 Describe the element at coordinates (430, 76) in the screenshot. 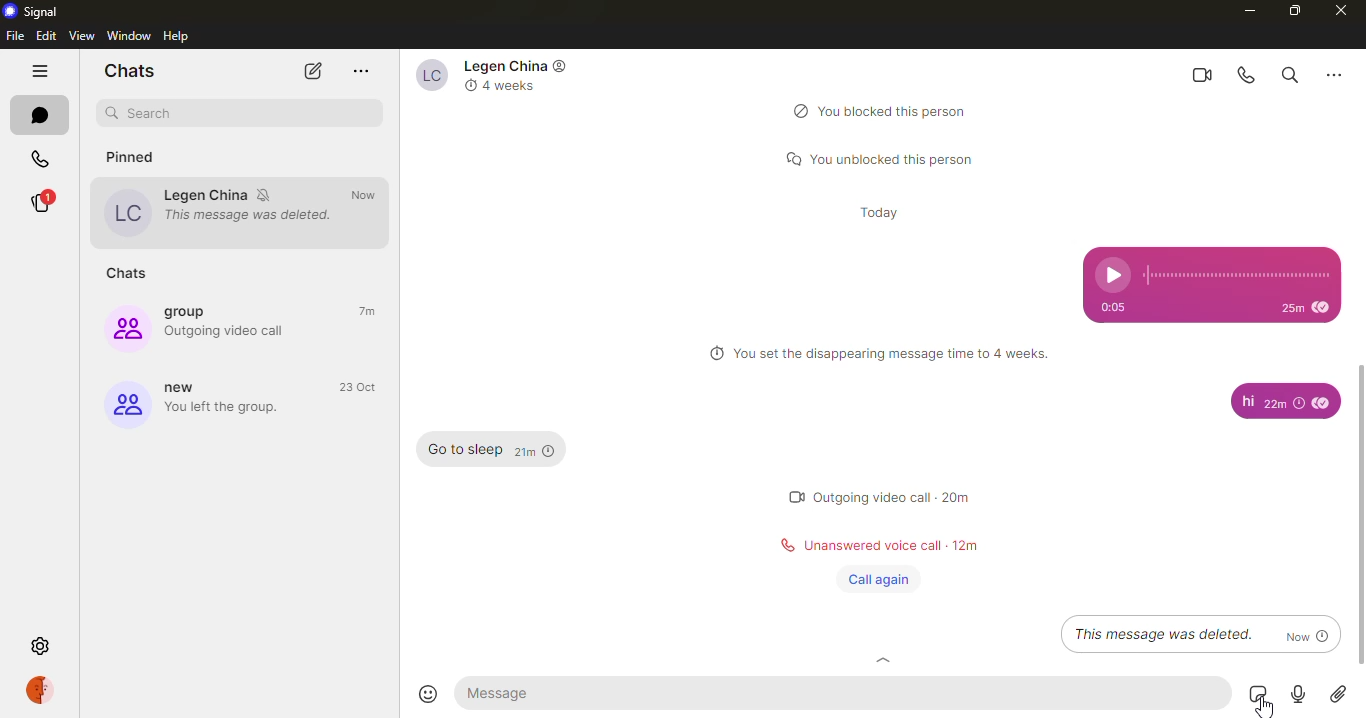

I see `Legen China` at that location.